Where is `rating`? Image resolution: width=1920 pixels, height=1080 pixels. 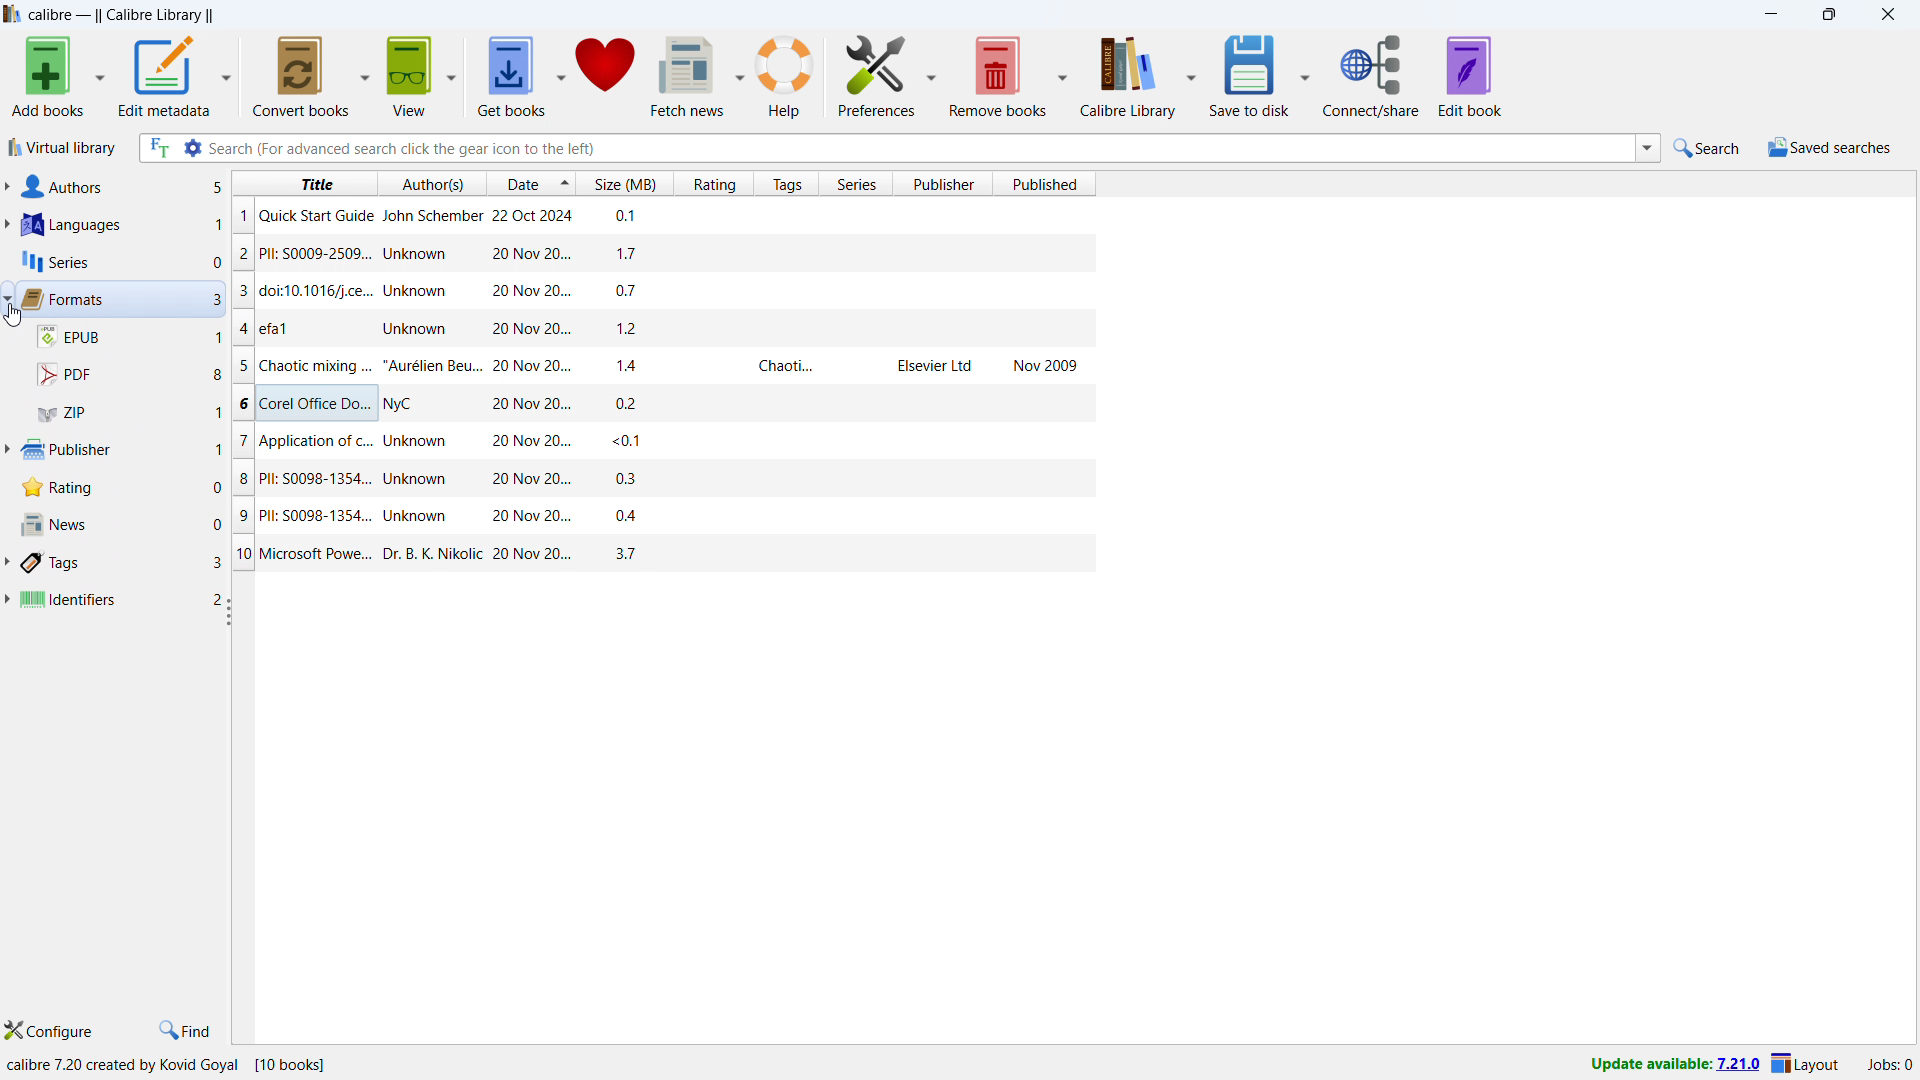 rating is located at coordinates (122, 491).